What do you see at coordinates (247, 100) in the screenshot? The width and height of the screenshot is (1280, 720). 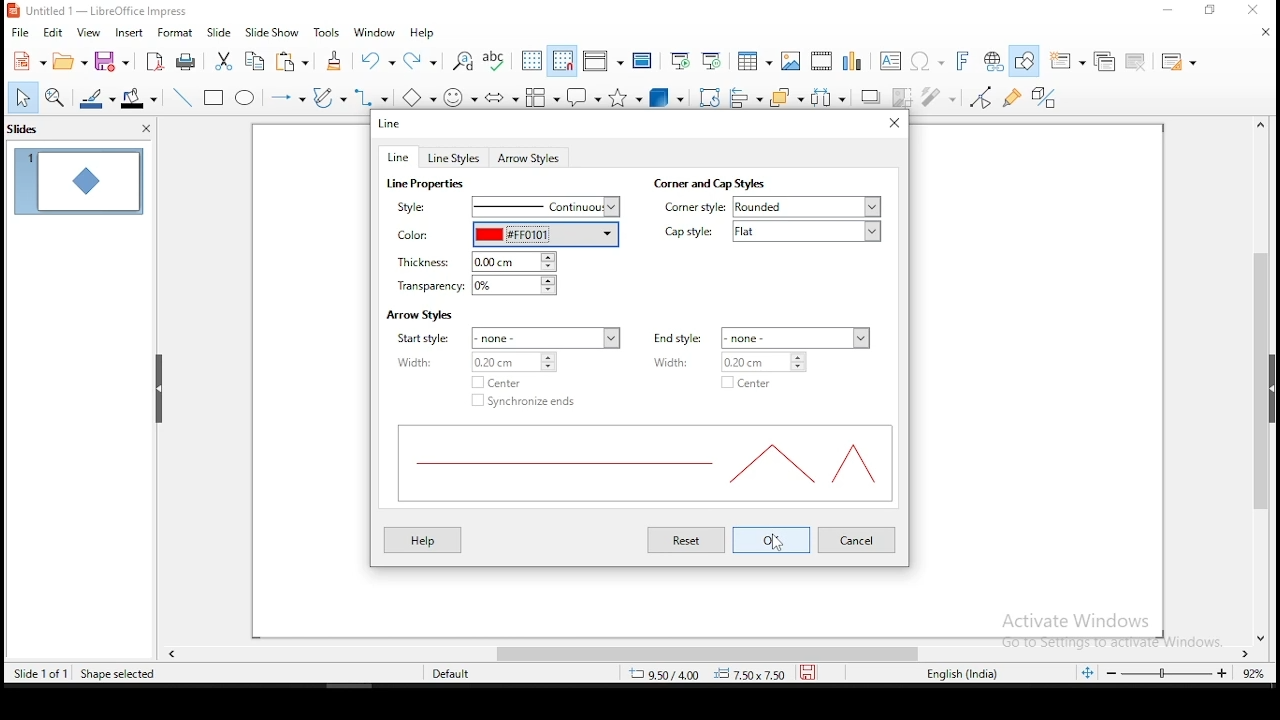 I see `ellipse` at bounding box center [247, 100].